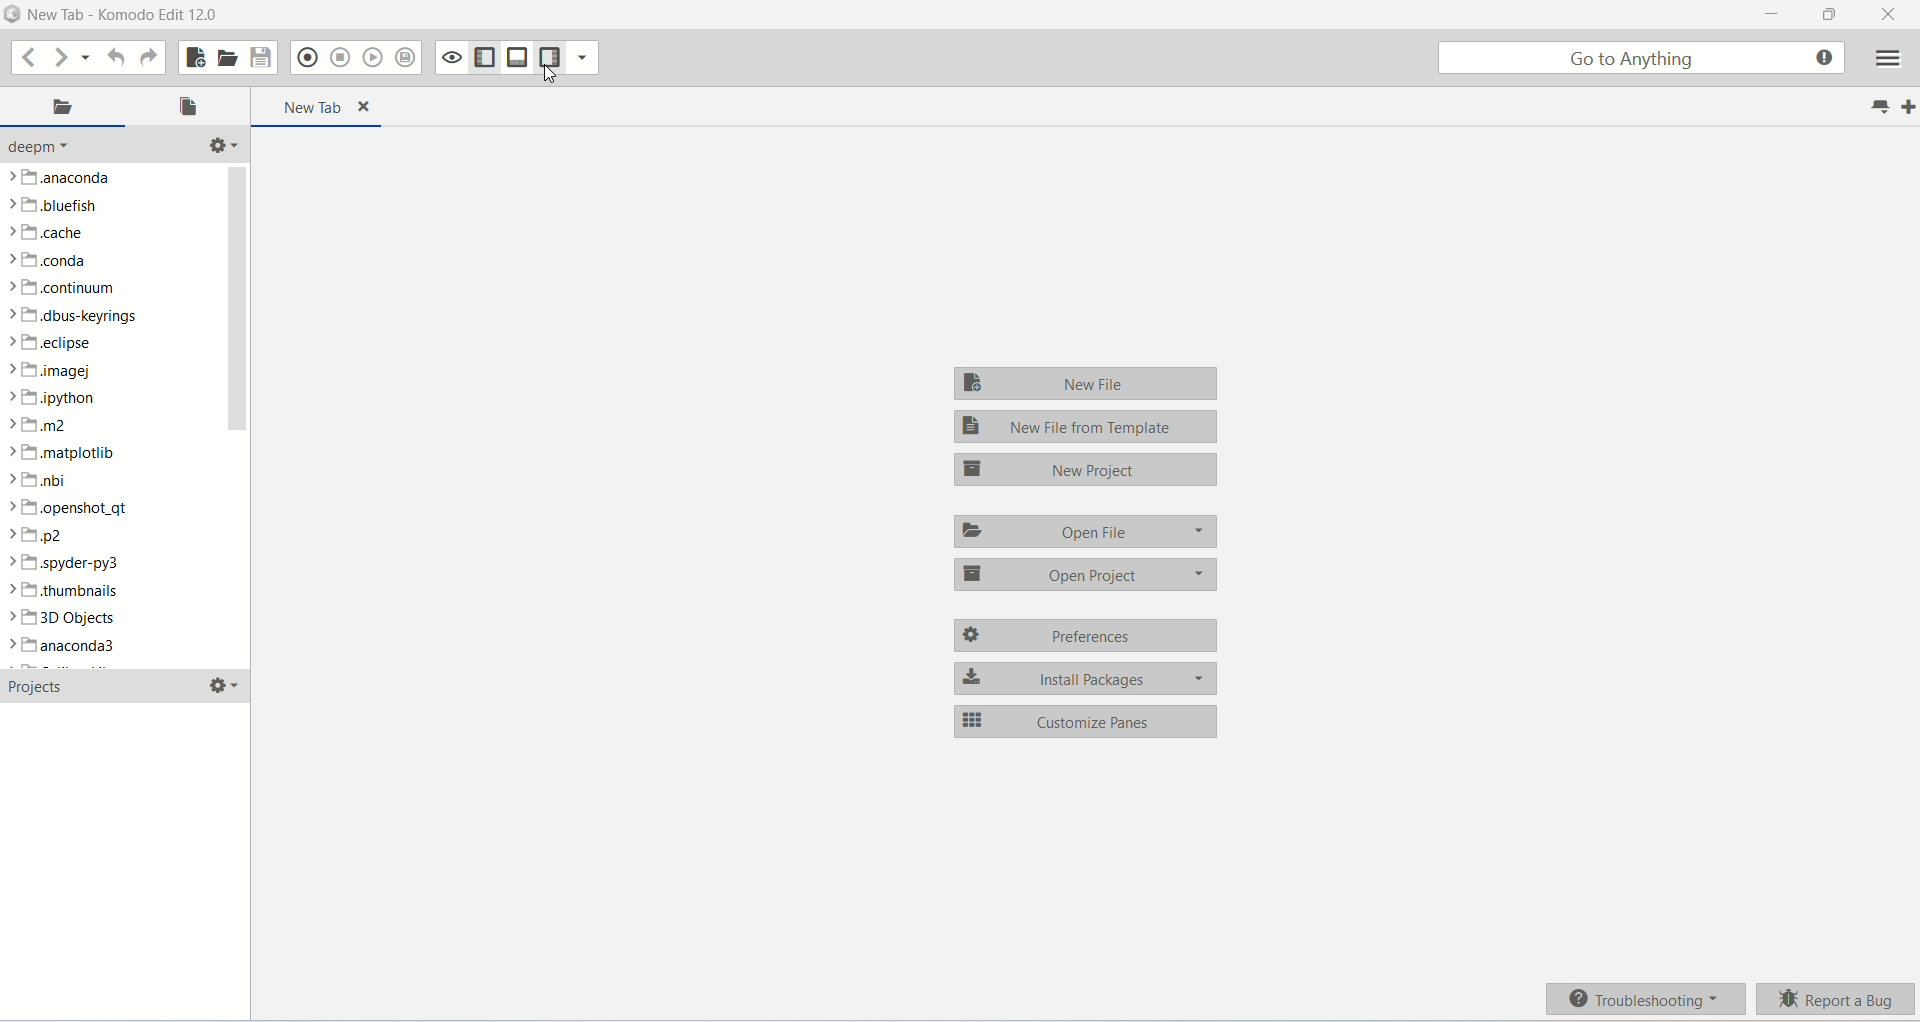 The width and height of the screenshot is (1920, 1022). I want to click on record macro, so click(306, 58).